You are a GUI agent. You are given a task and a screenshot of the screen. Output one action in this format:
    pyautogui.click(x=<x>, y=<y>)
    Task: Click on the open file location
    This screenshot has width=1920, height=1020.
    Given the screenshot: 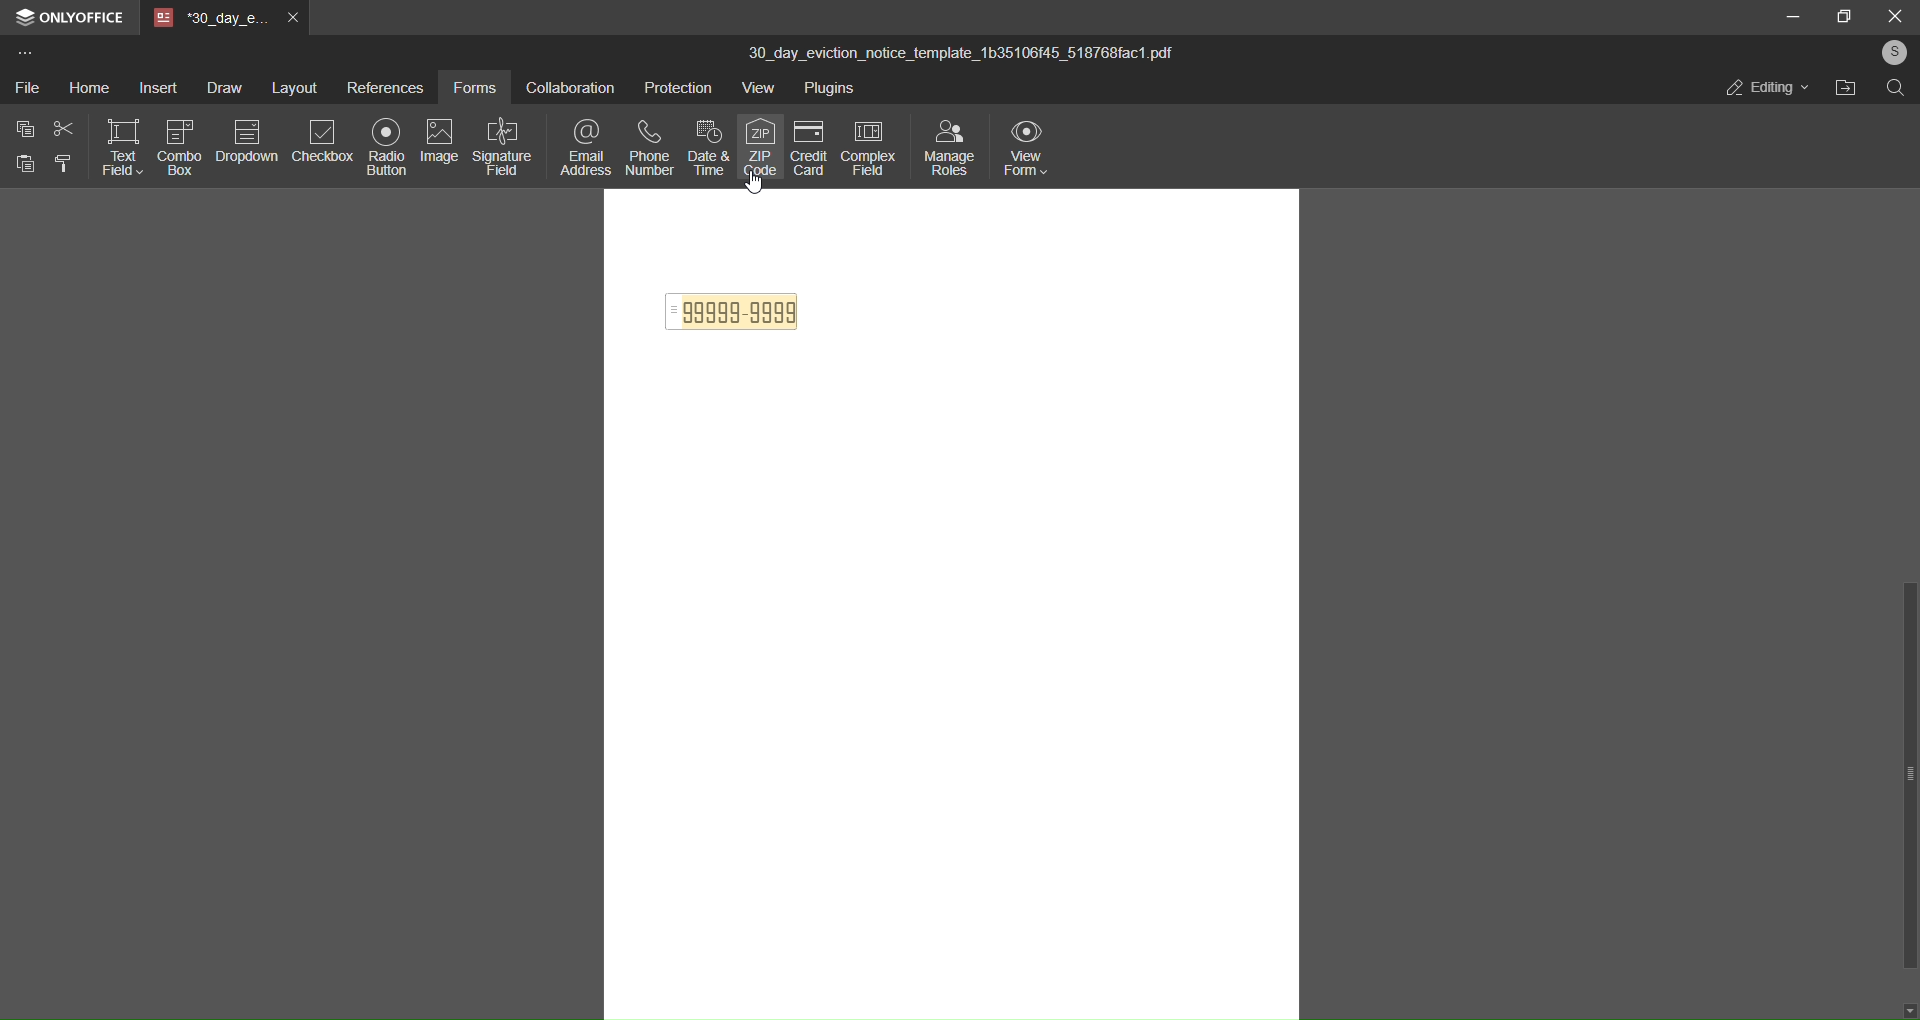 What is the action you would take?
    pyautogui.click(x=1840, y=89)
    